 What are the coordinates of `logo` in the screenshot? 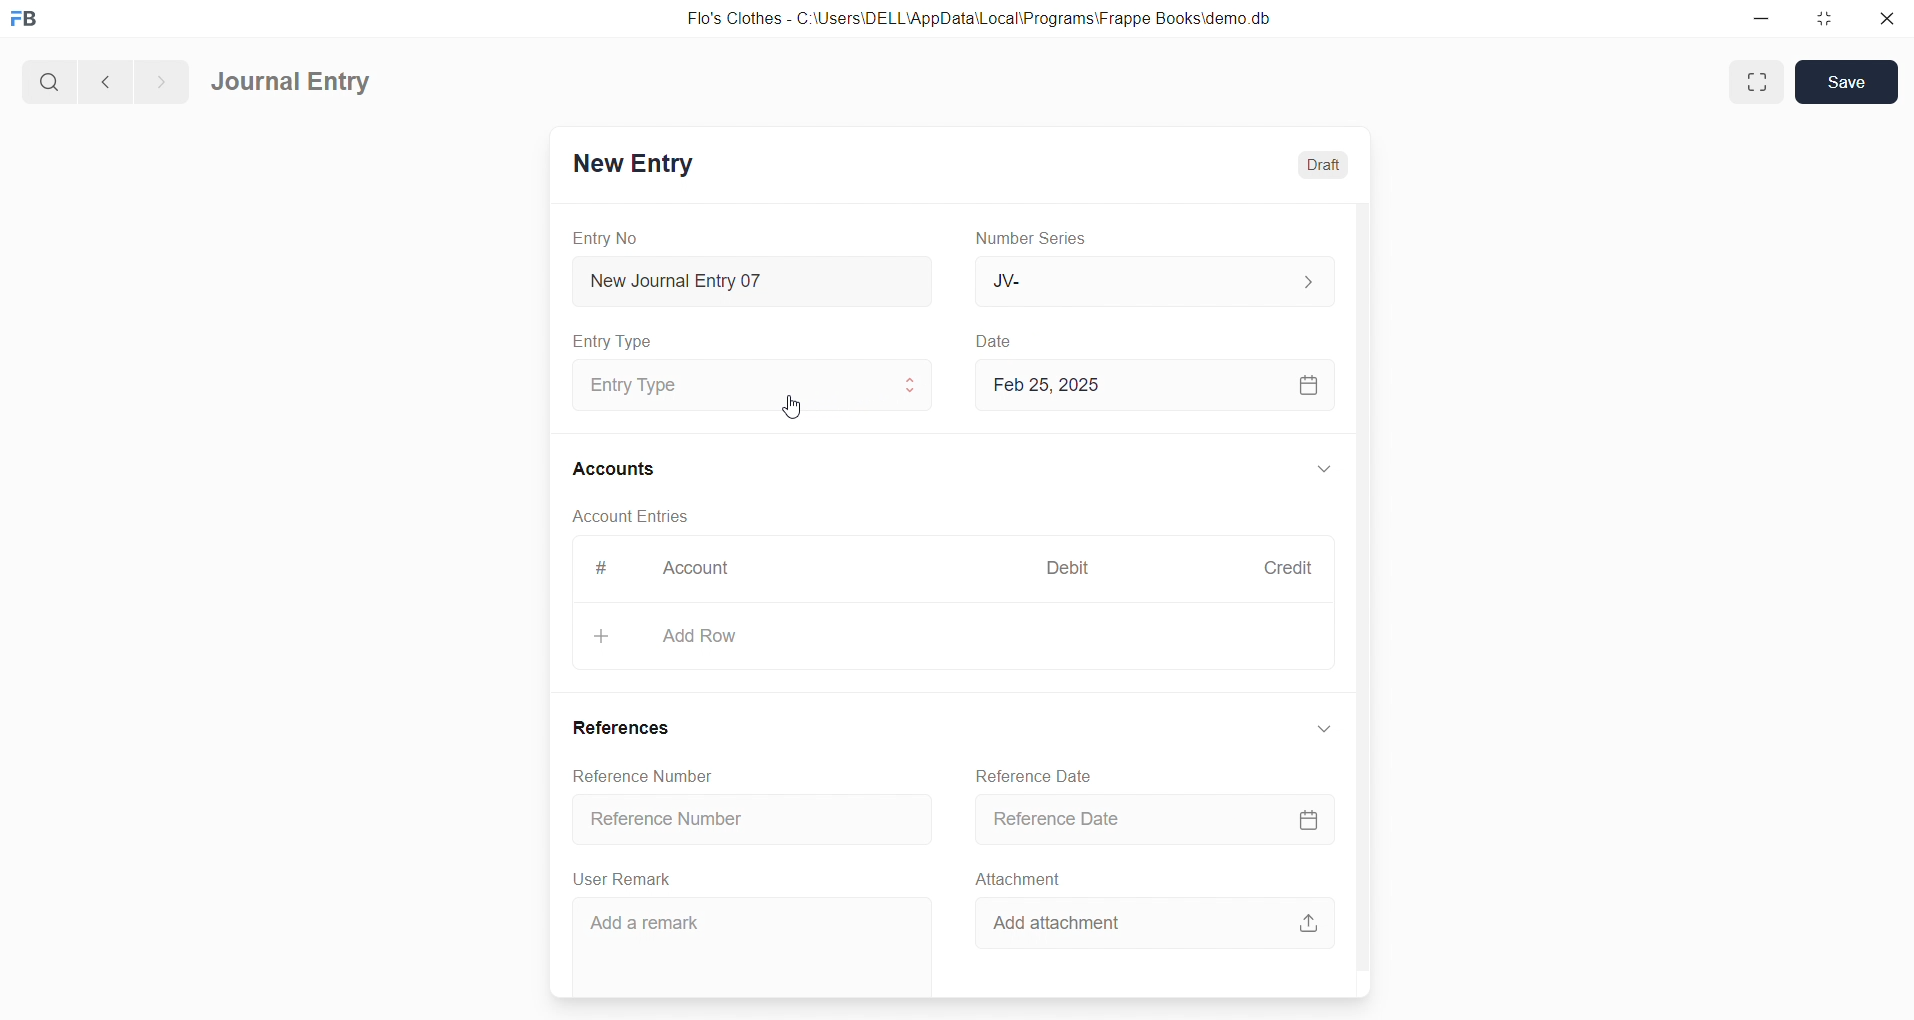 It's located at (29, 20).